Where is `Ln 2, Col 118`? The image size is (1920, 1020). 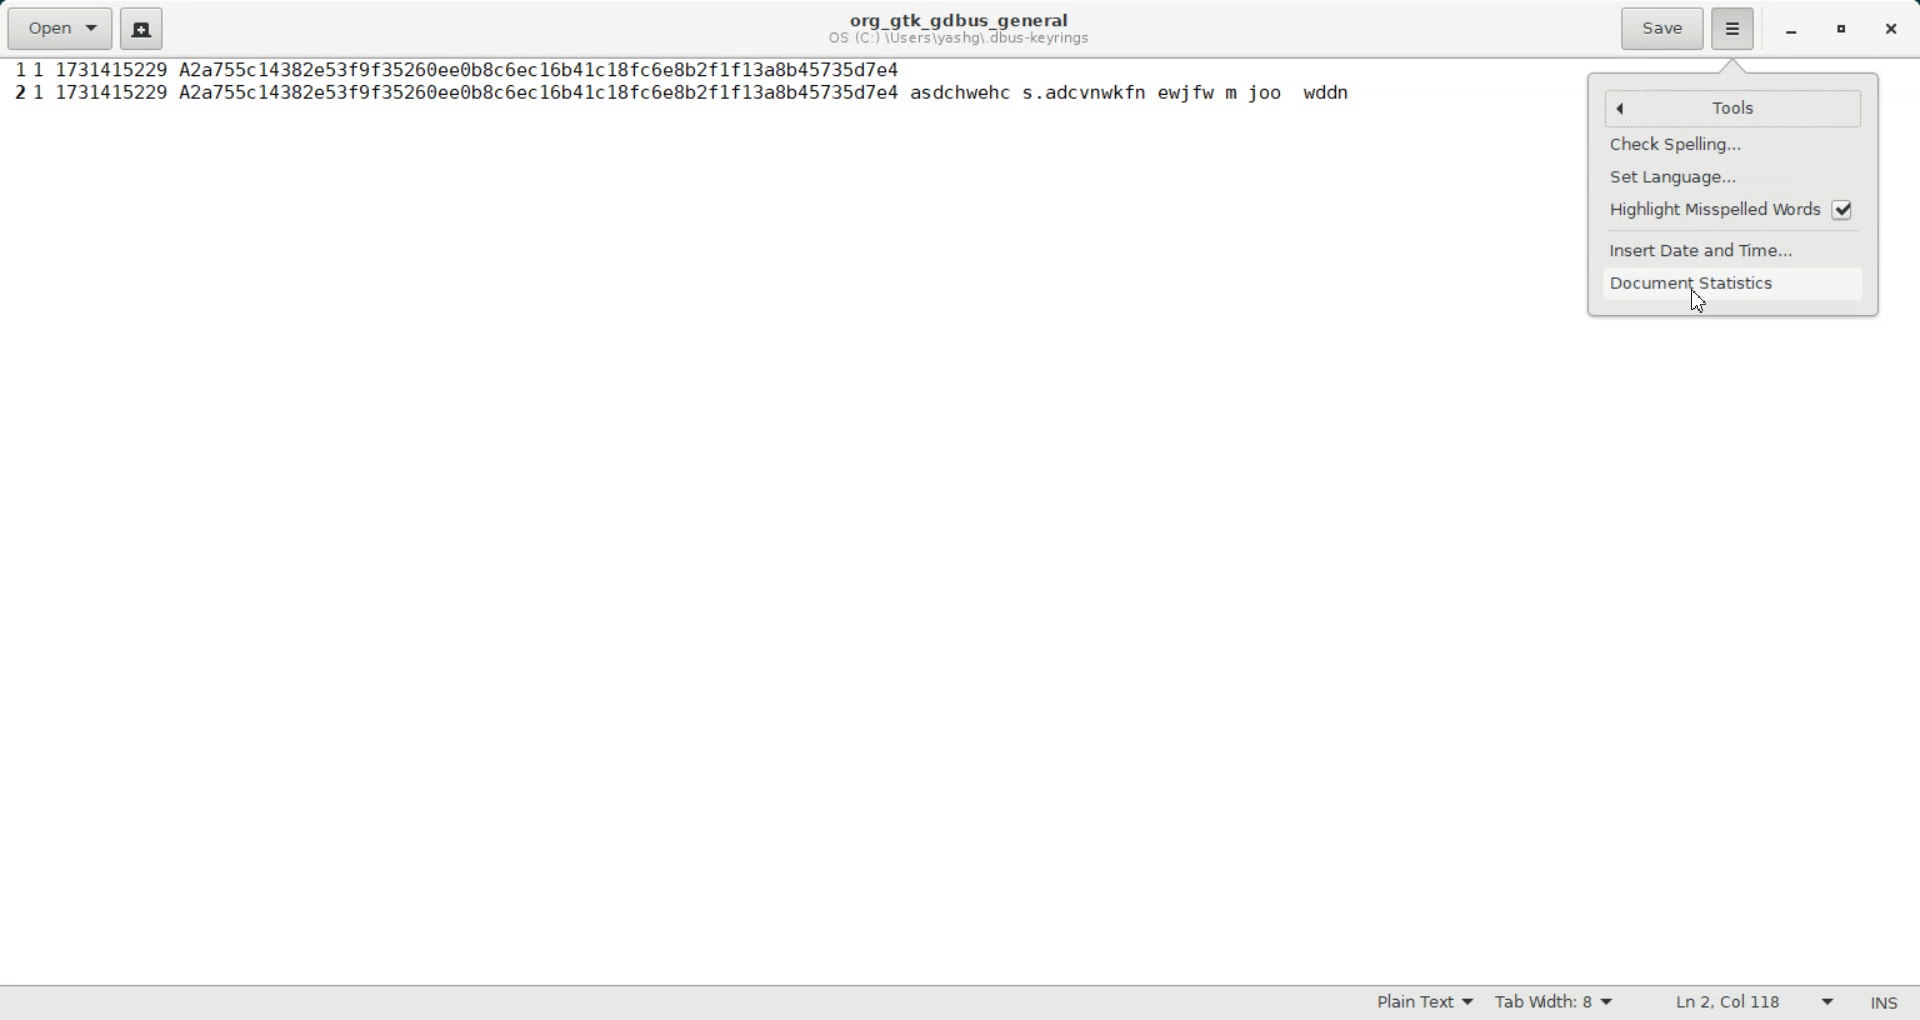 Ln 2, Col 118 is located at coordinates (1754, 1002).